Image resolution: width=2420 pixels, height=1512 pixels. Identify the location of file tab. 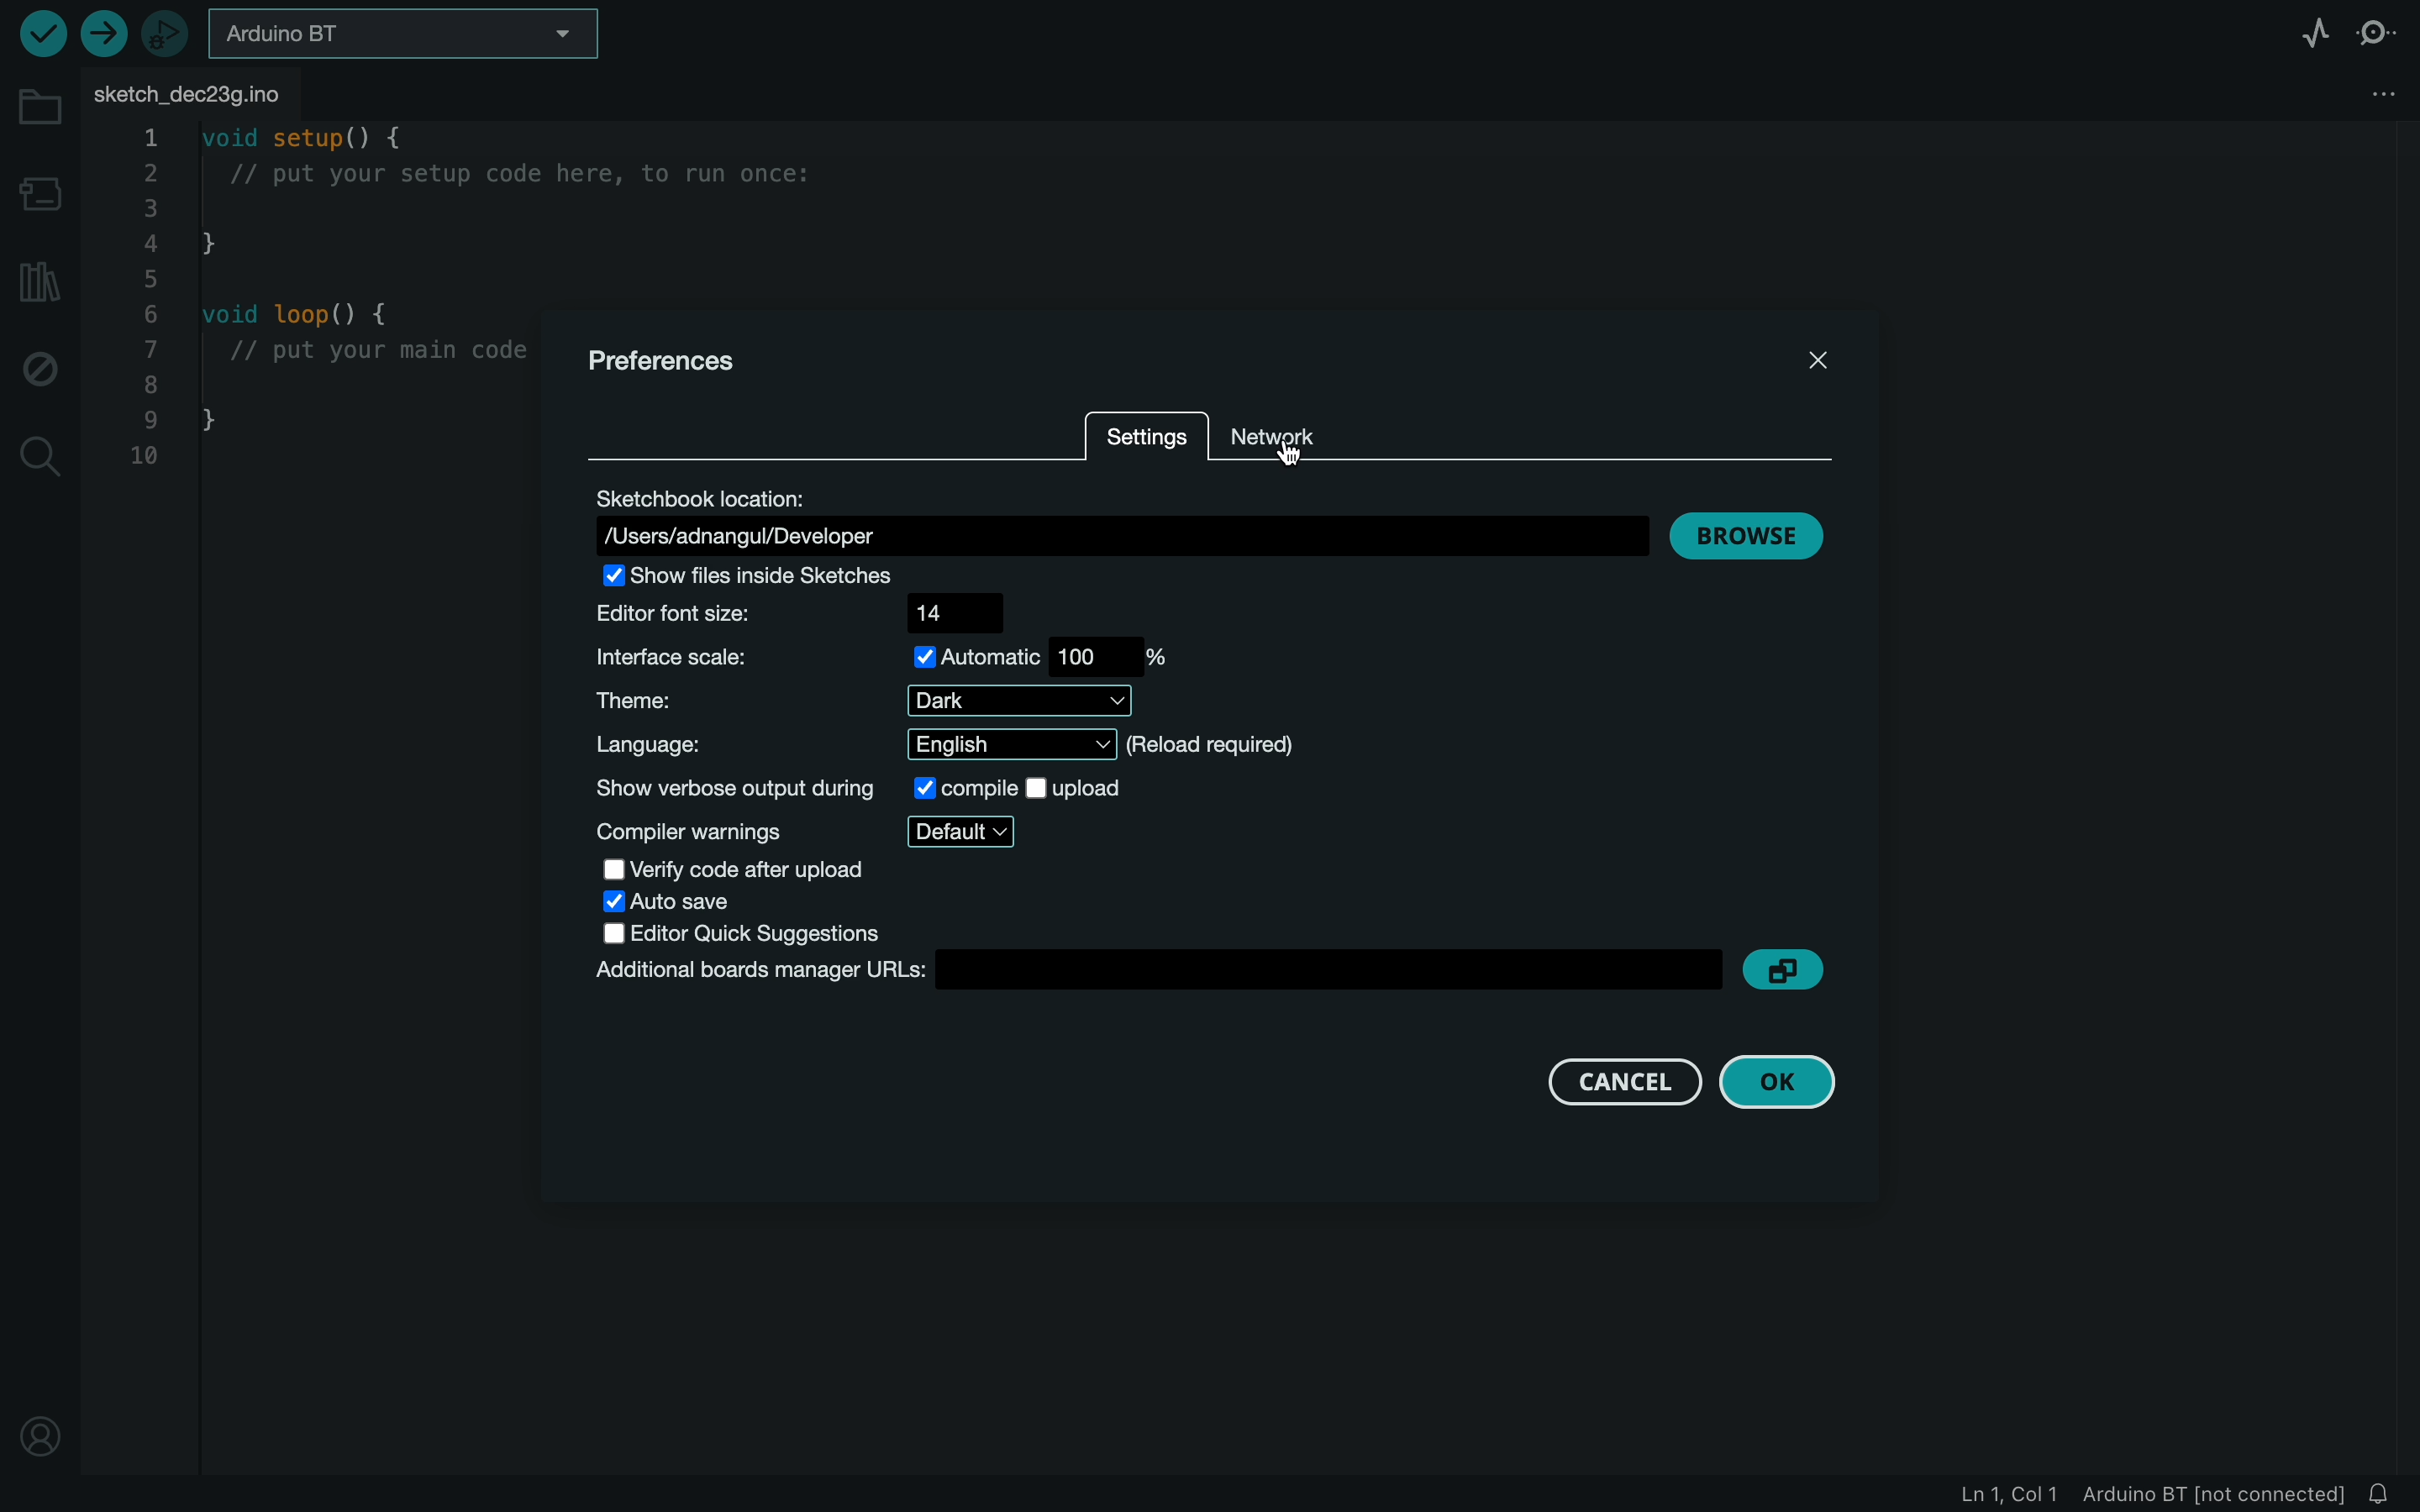
(194, 91).